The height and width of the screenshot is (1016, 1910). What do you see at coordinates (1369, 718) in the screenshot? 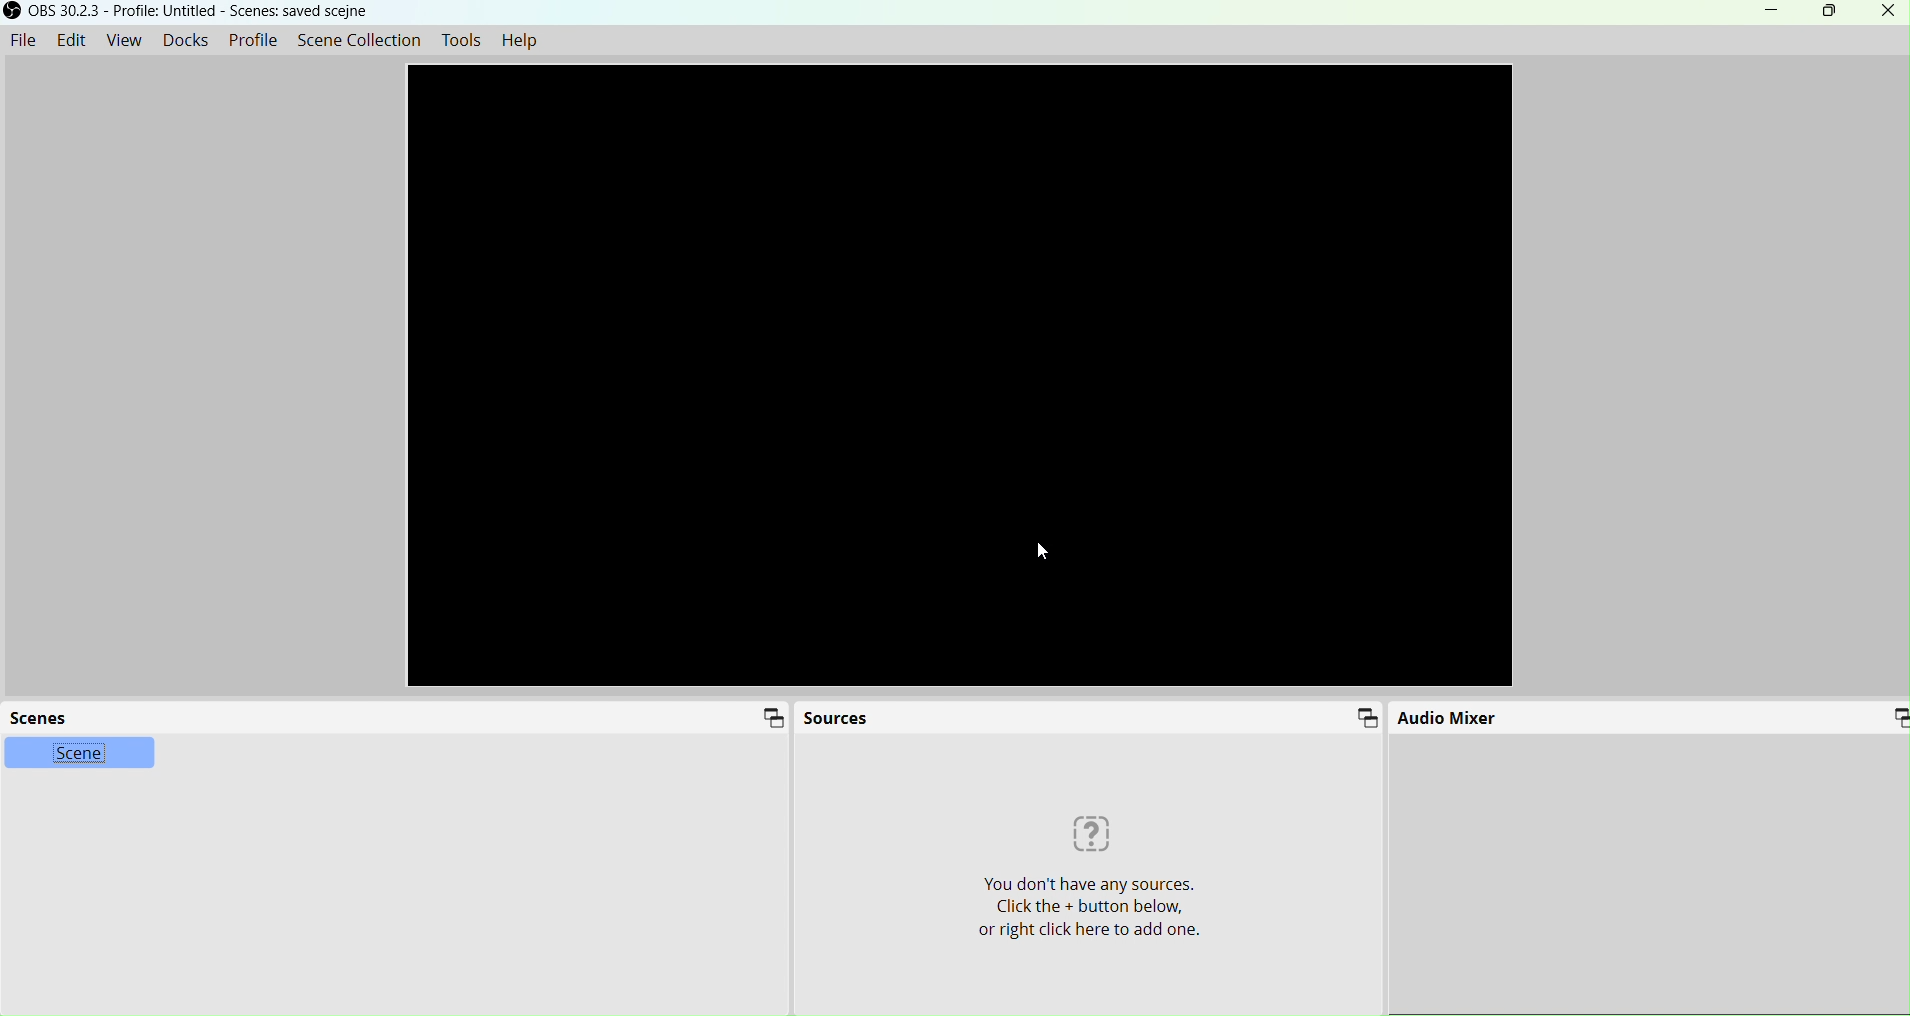
I see `Minimize` at bounding box center [1369, 718].